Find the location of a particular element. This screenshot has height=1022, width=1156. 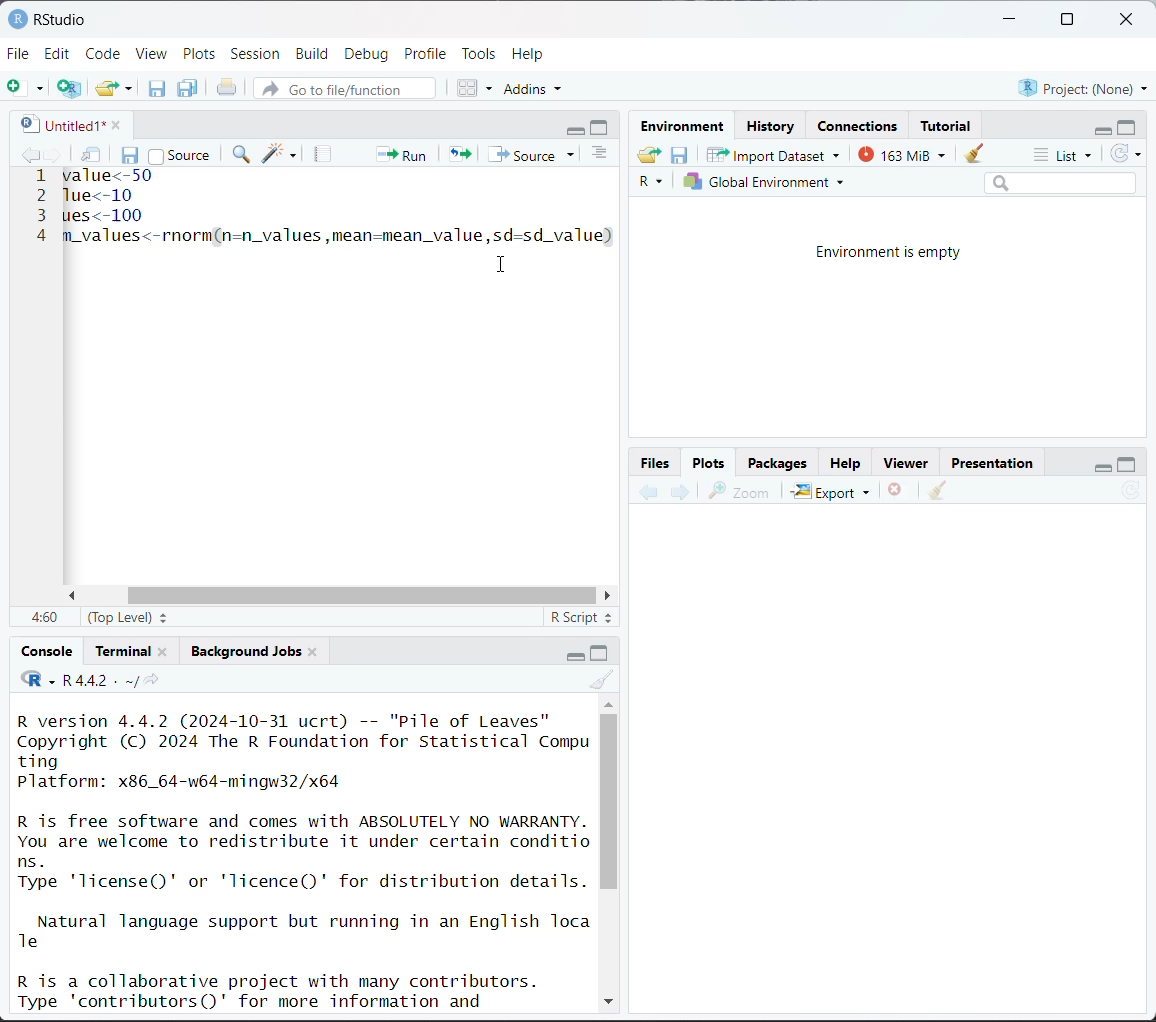

minimize is located at coordinates (1099, 464).